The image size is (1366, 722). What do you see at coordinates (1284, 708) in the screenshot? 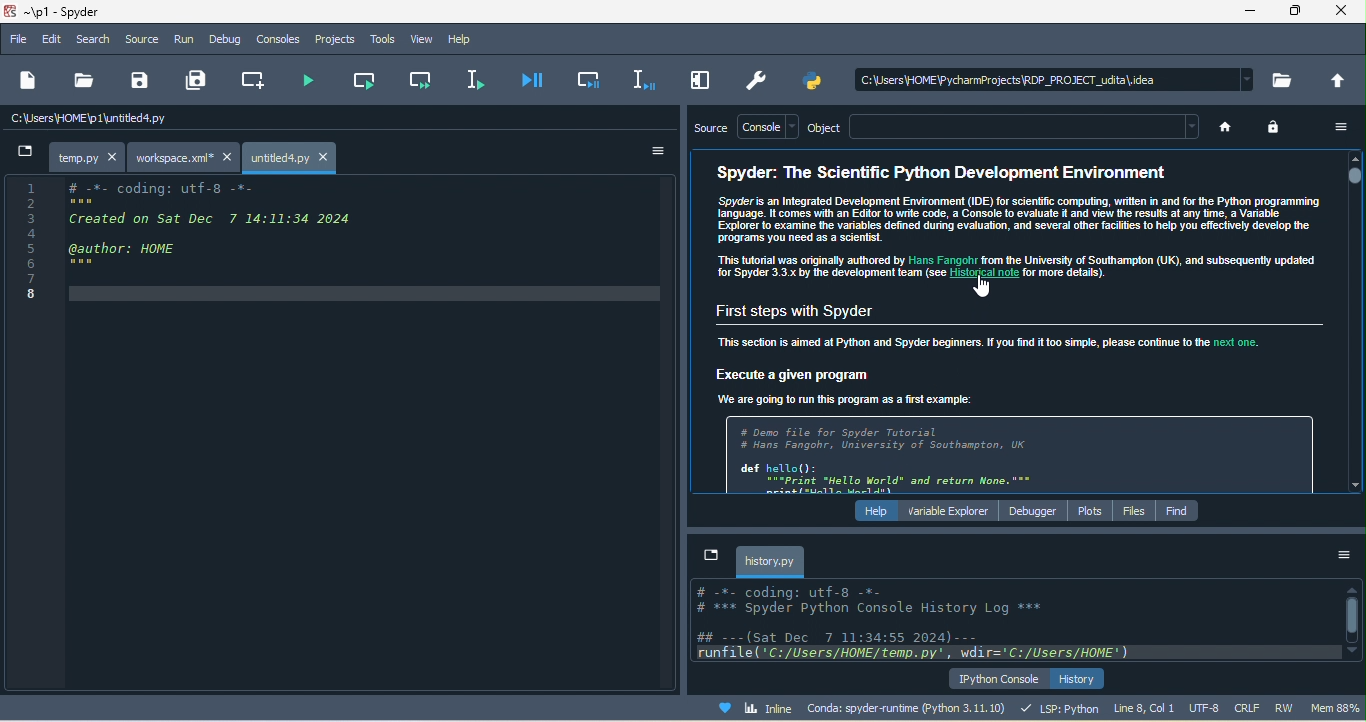
I see `rw` at bounding box center [1284, 708].